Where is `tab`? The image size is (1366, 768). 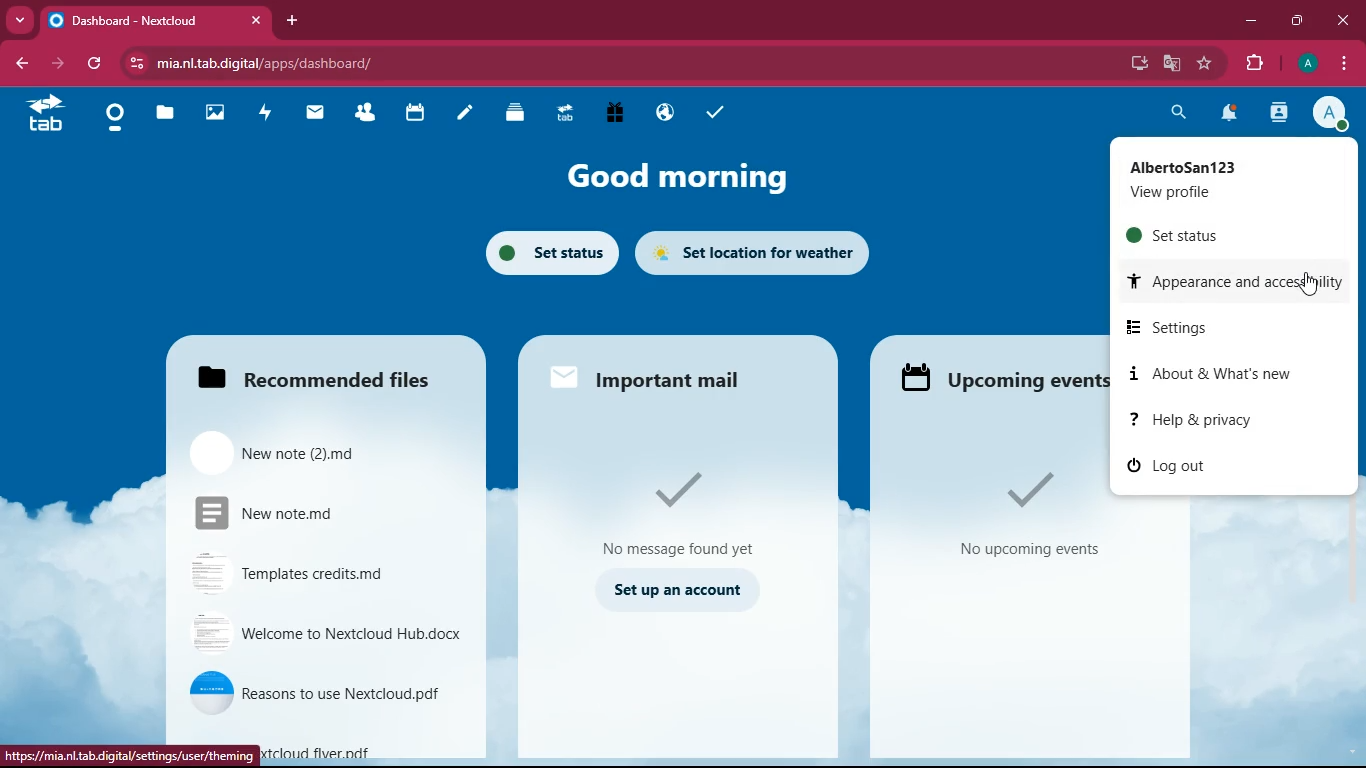 tab is located at coordinates (157, 20).